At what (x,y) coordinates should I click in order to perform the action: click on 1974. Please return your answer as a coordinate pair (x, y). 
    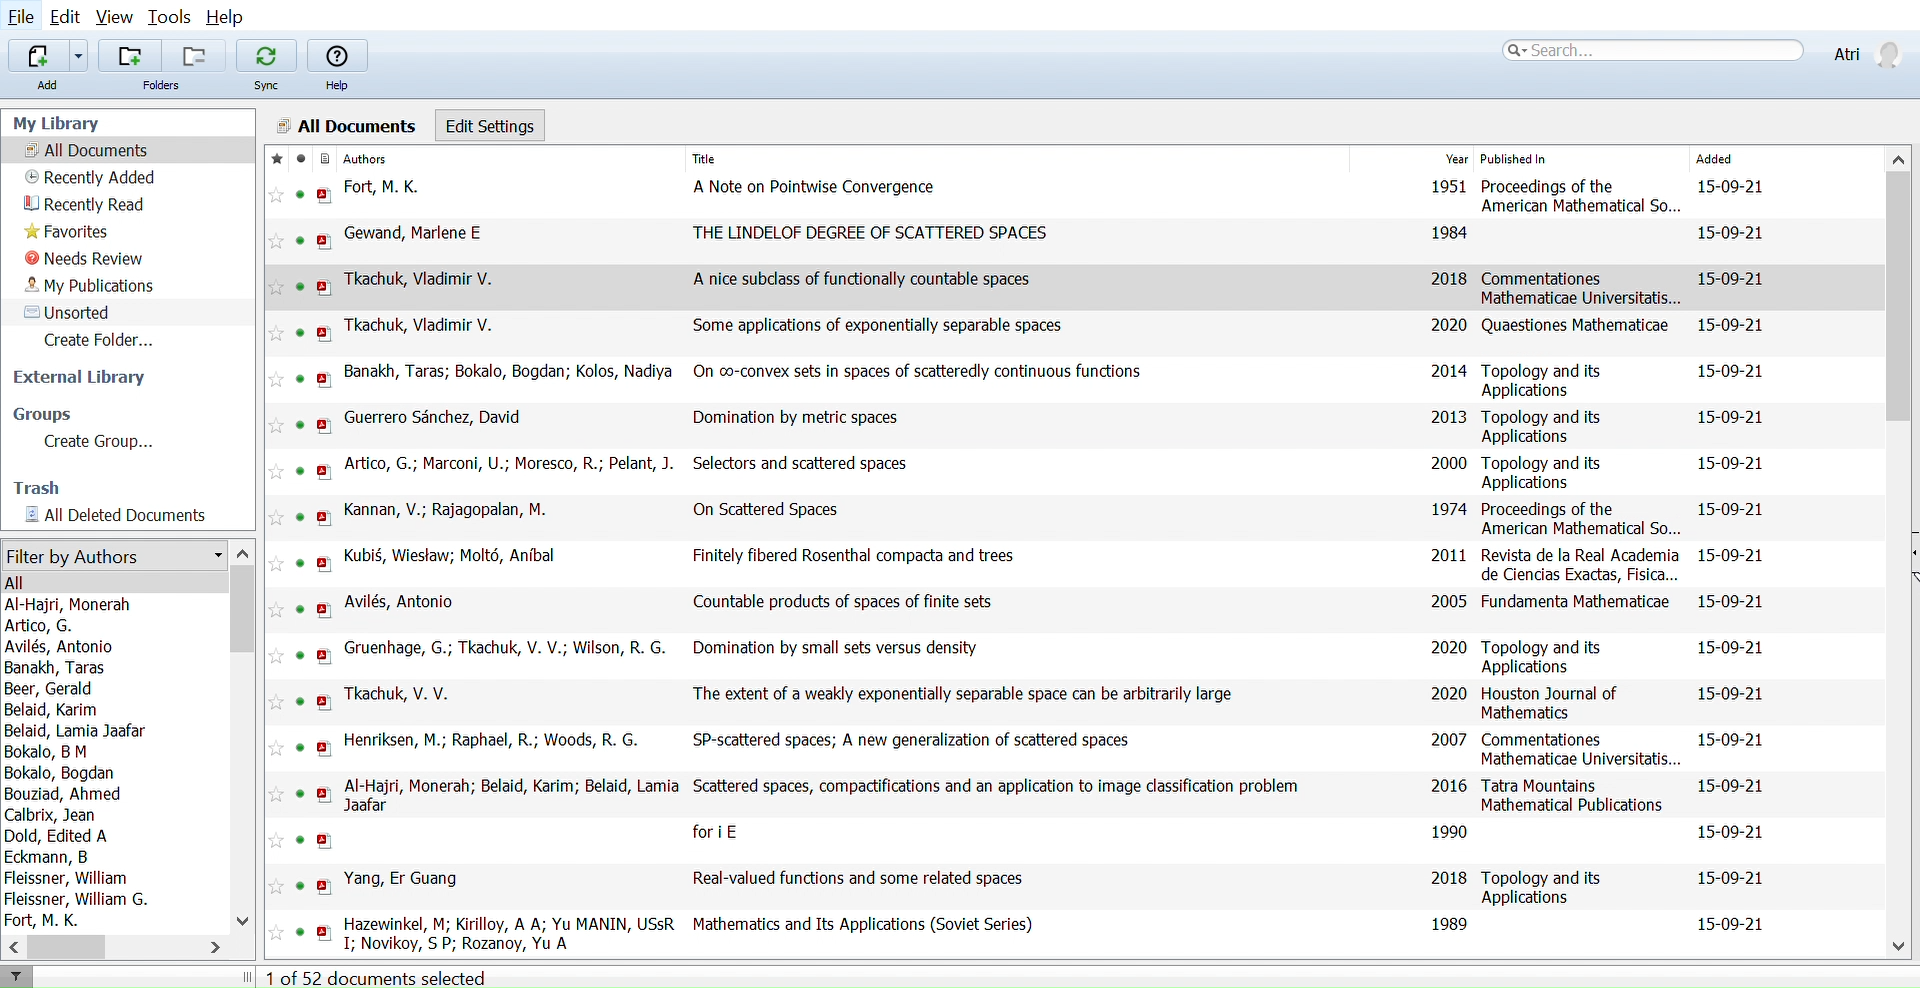
    Looking at the image, I should click on (1450, 509).